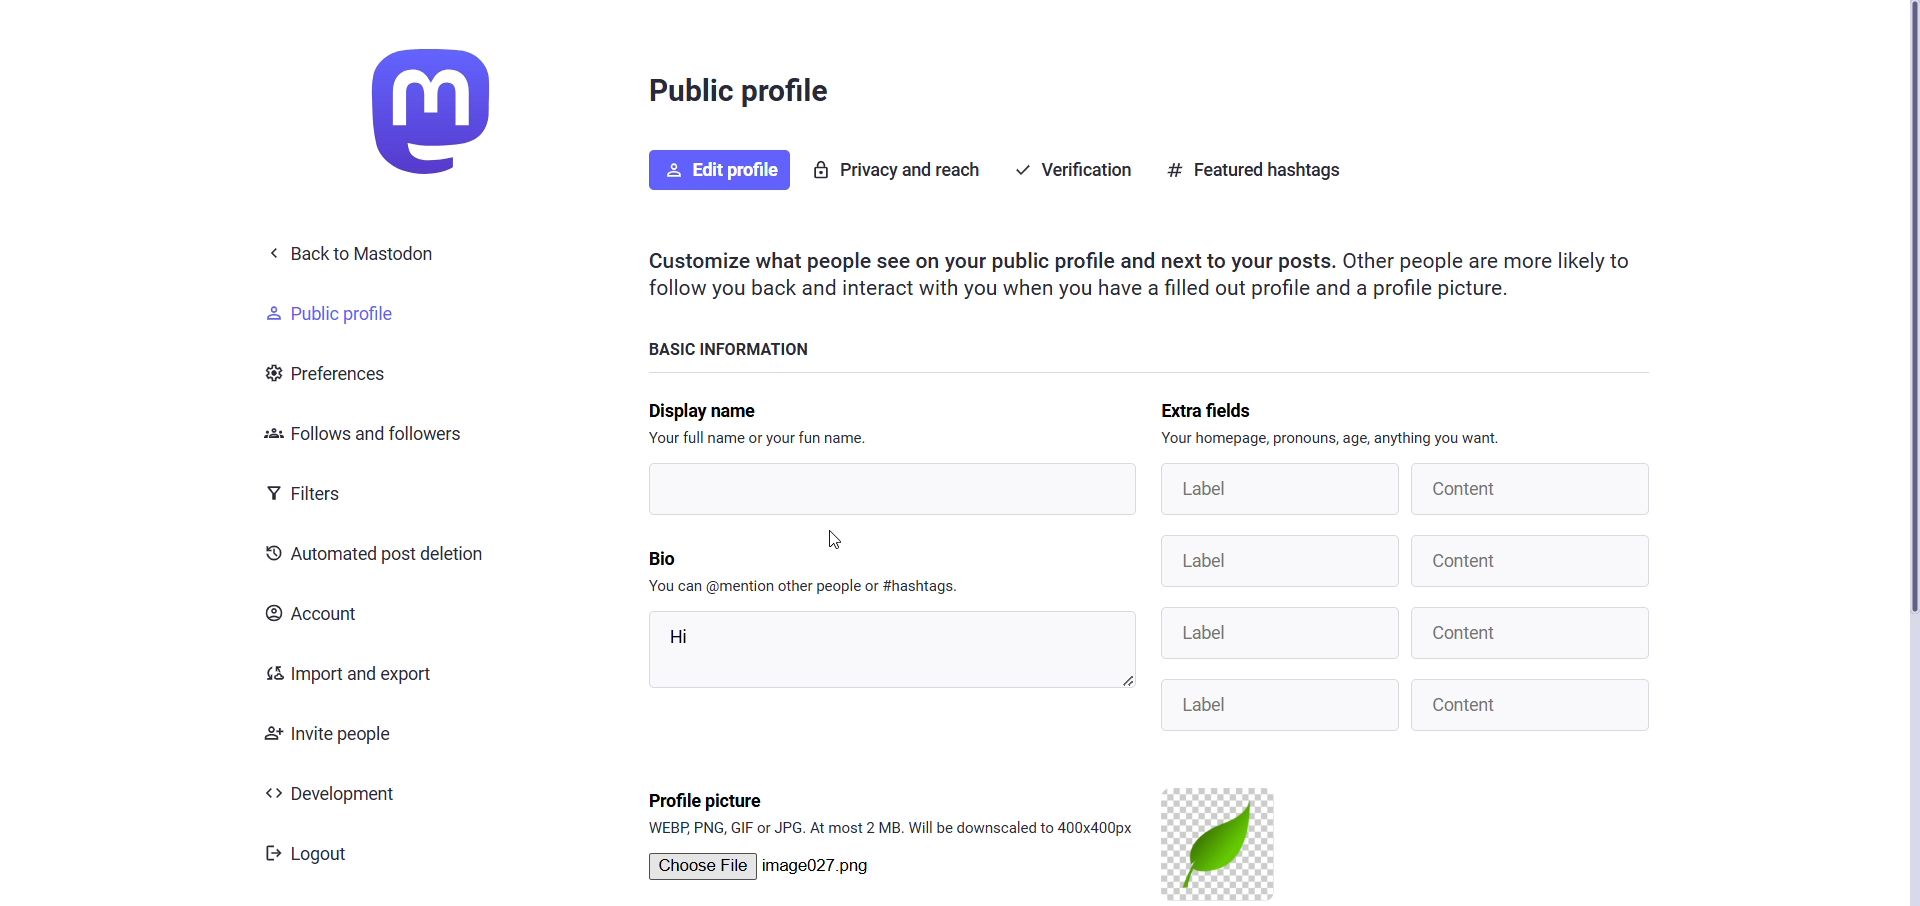 The image size is (1920, 906). Describe the element at coordinates (712, 409) in the screenshot. I see `display name` at that location.